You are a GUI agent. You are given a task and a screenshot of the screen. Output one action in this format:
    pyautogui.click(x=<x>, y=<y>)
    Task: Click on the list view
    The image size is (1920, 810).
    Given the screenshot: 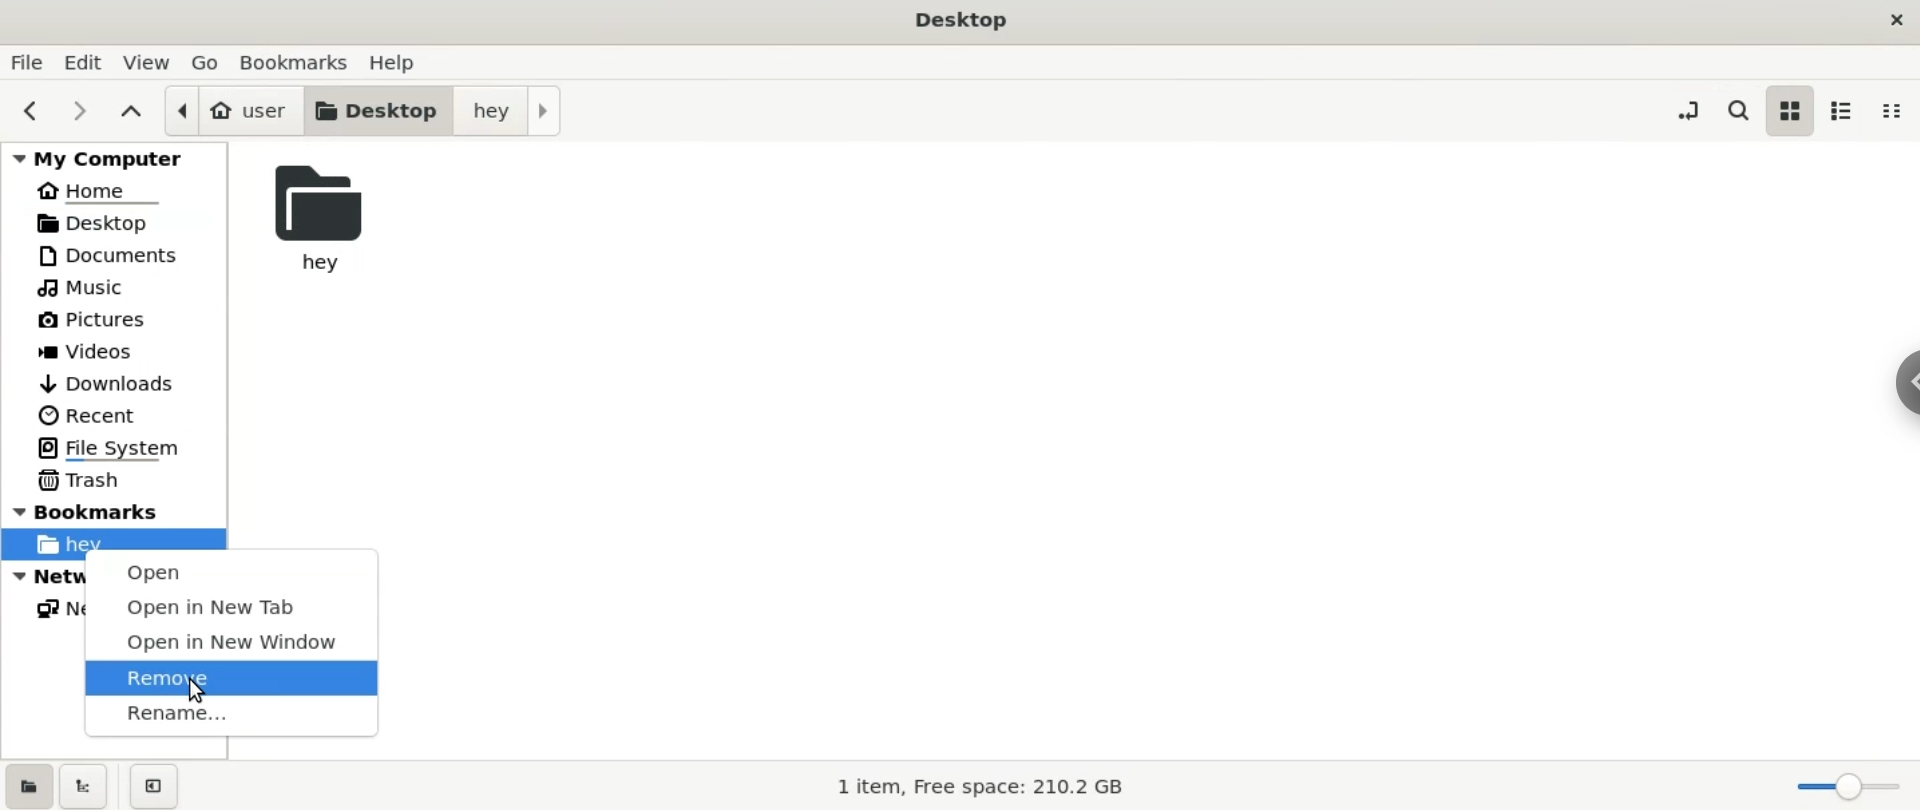 What is the action you would take?
    pyautogui.click(x=1849, y=112)
    